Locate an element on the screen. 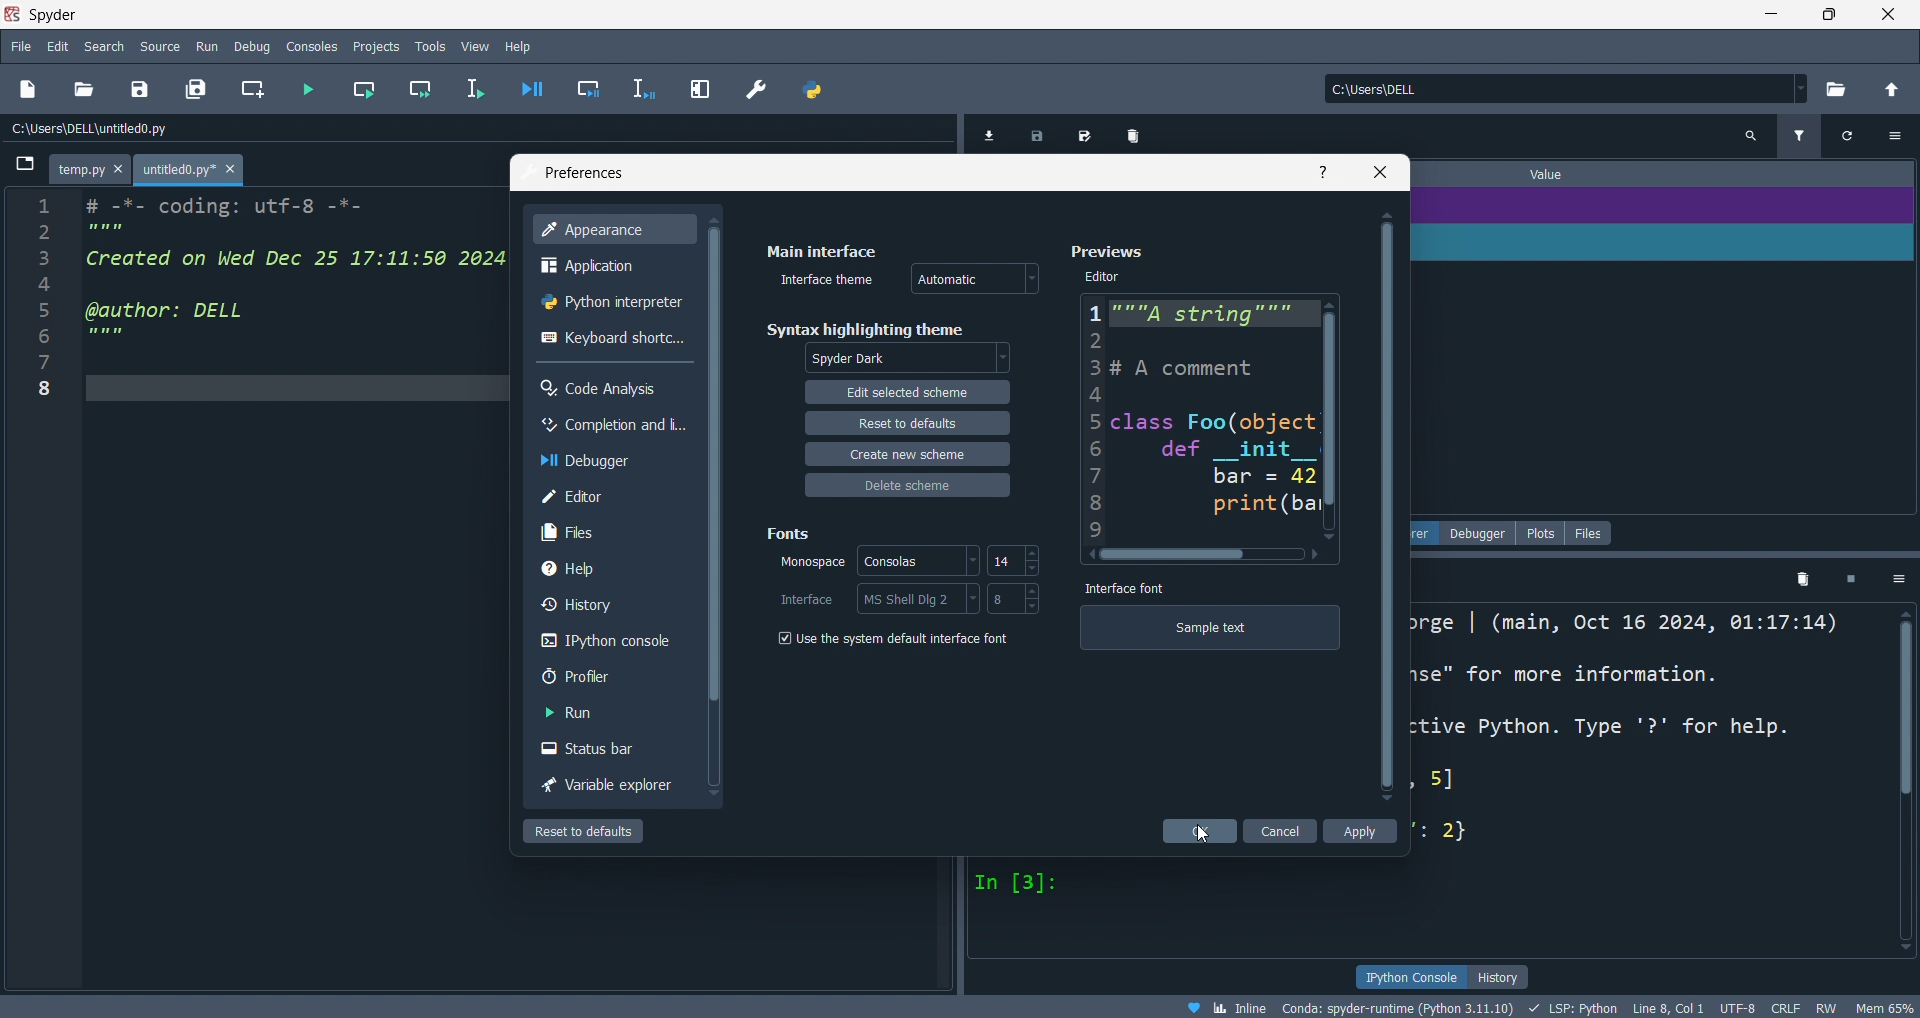  options is located at coordinates (1898, 141).